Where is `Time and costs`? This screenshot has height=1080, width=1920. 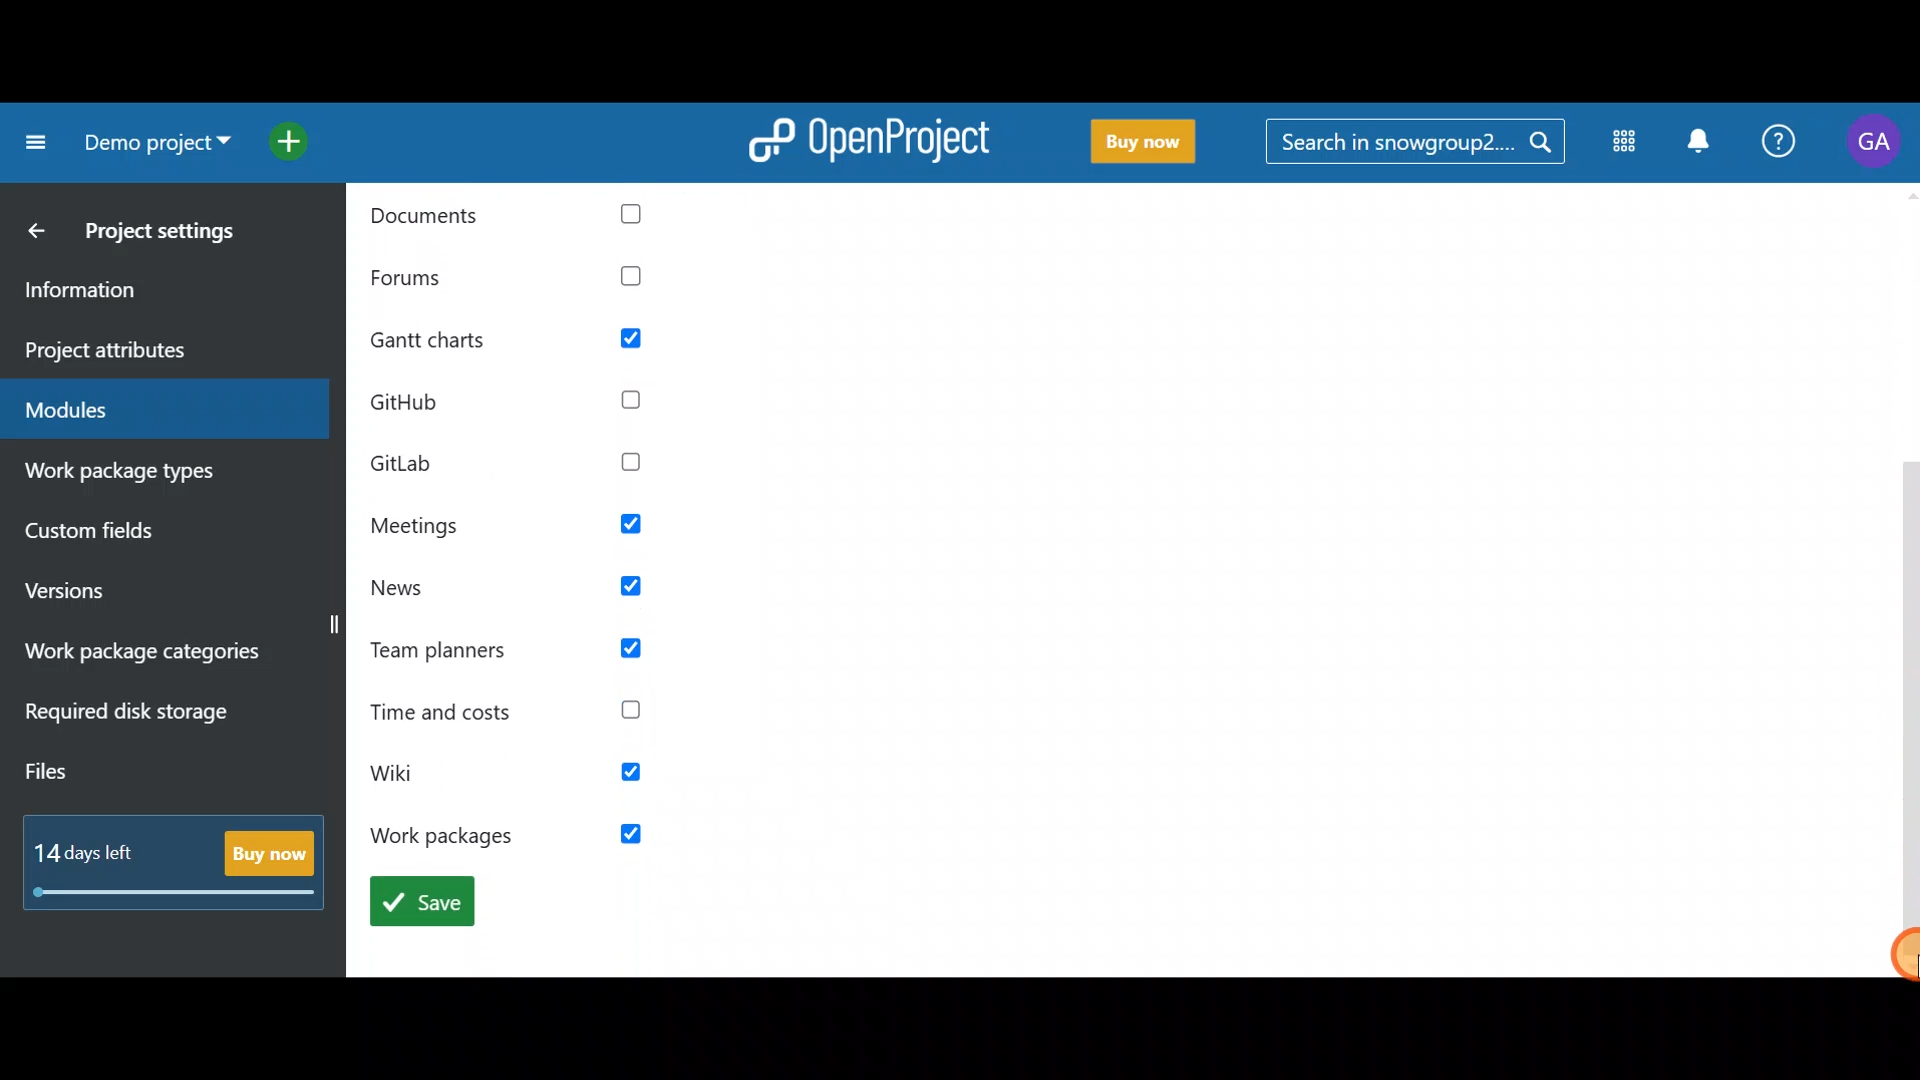 Time and costs is located at coordinates (514, 710).